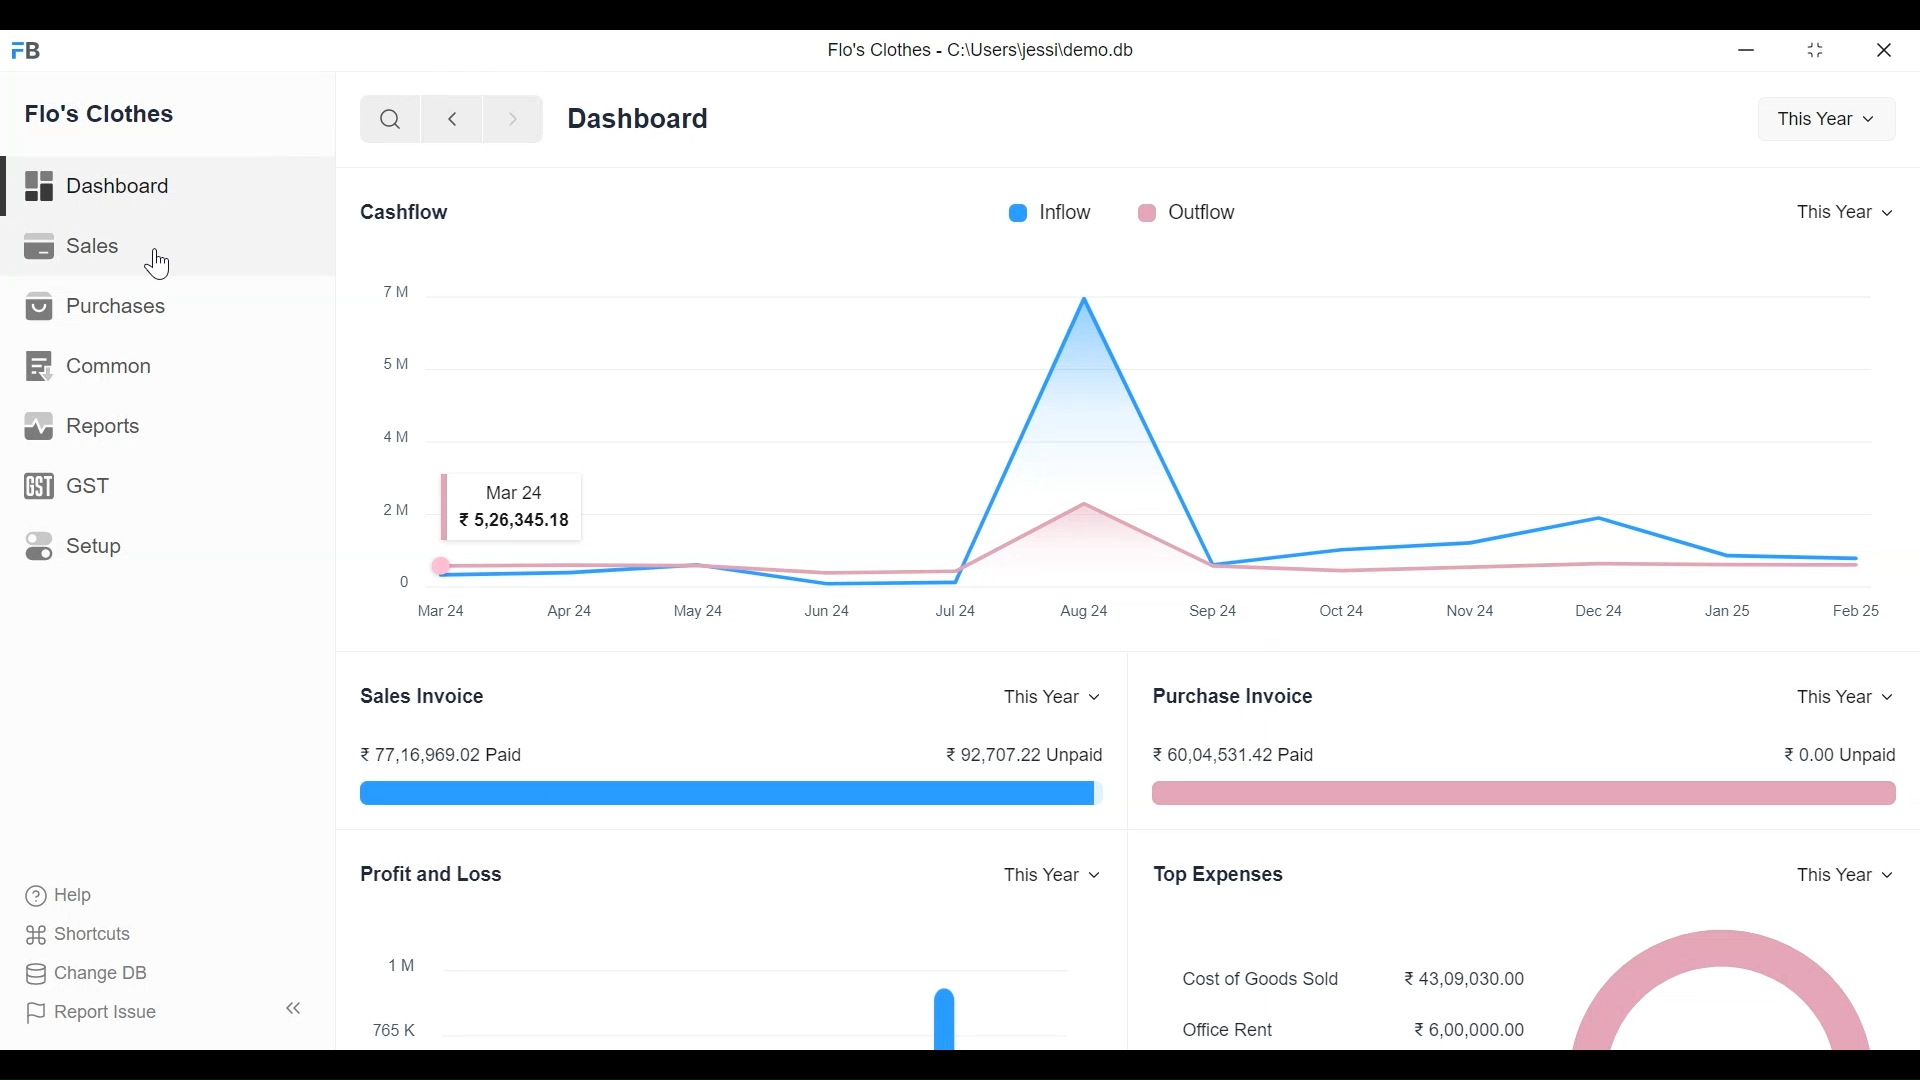  I want to click on 0, so click(402, 580).